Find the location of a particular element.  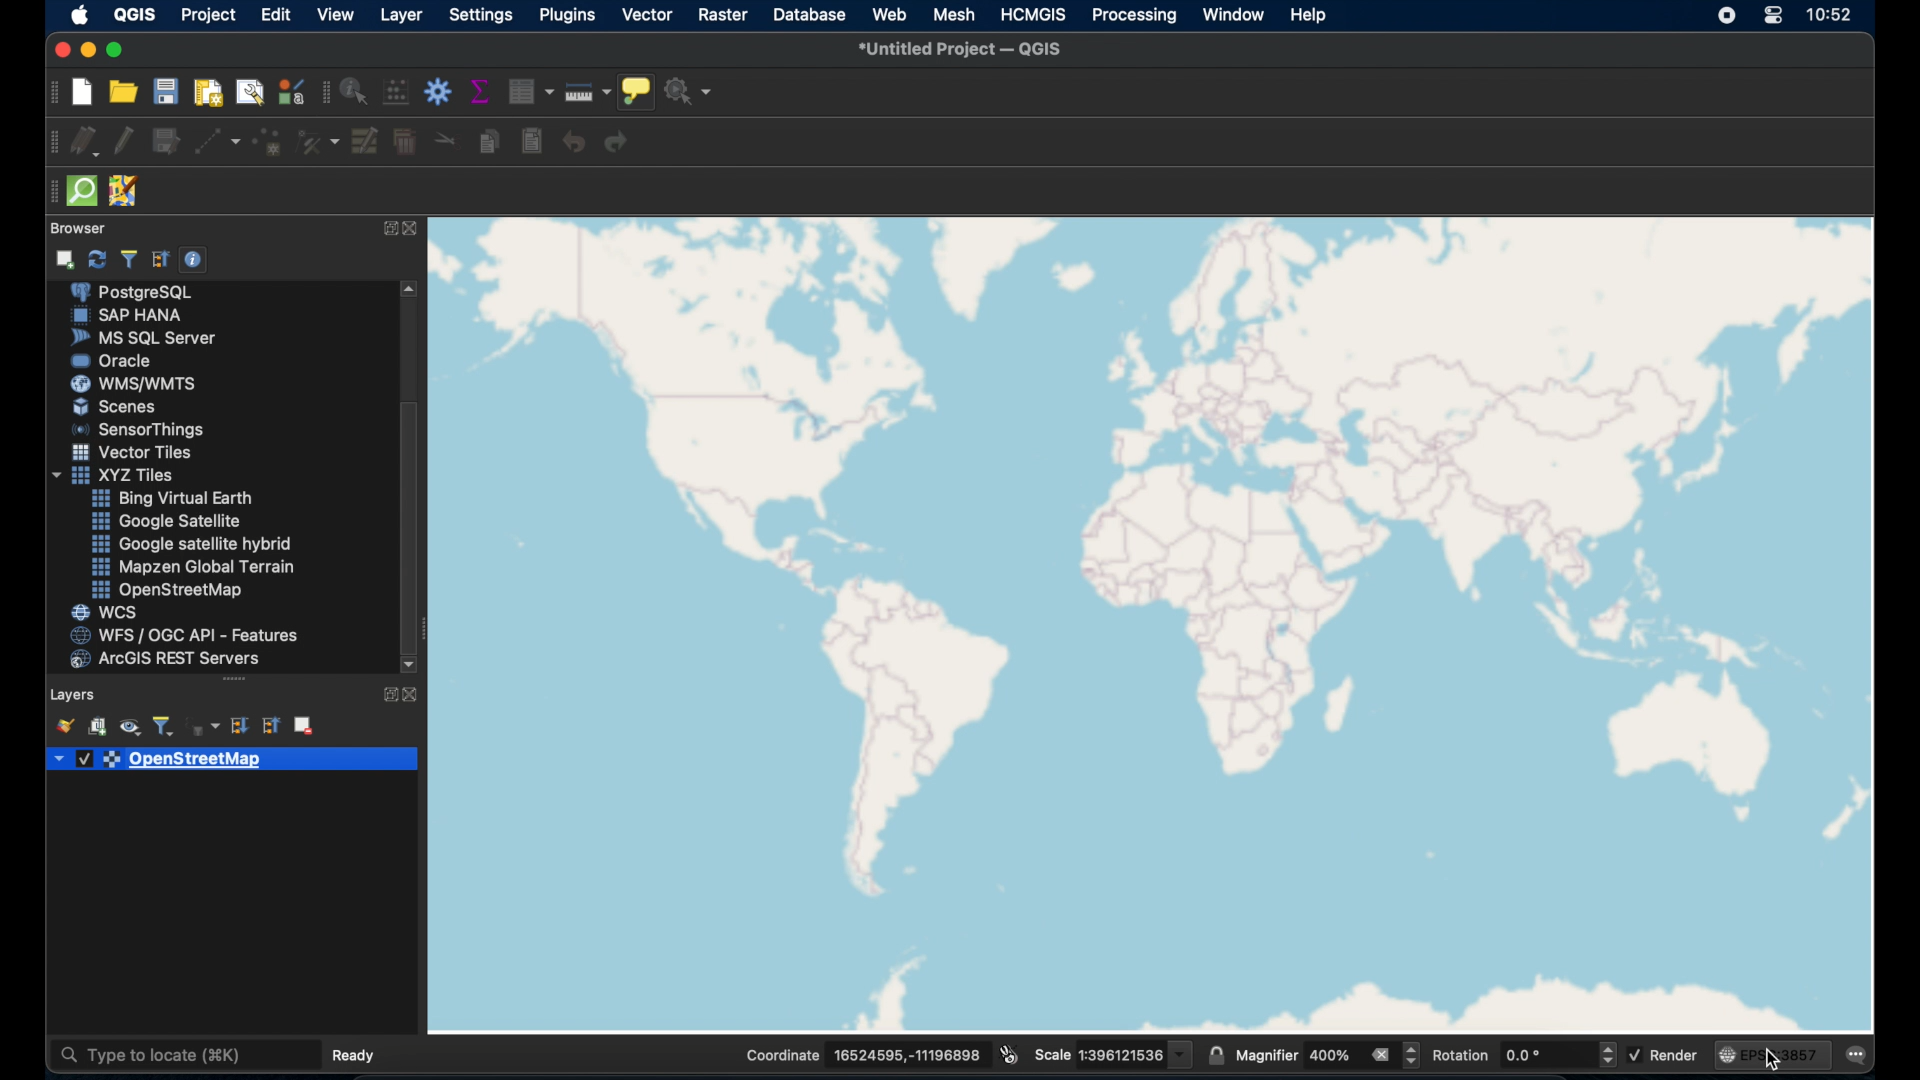

refresh is located at coordinates (97, 261).